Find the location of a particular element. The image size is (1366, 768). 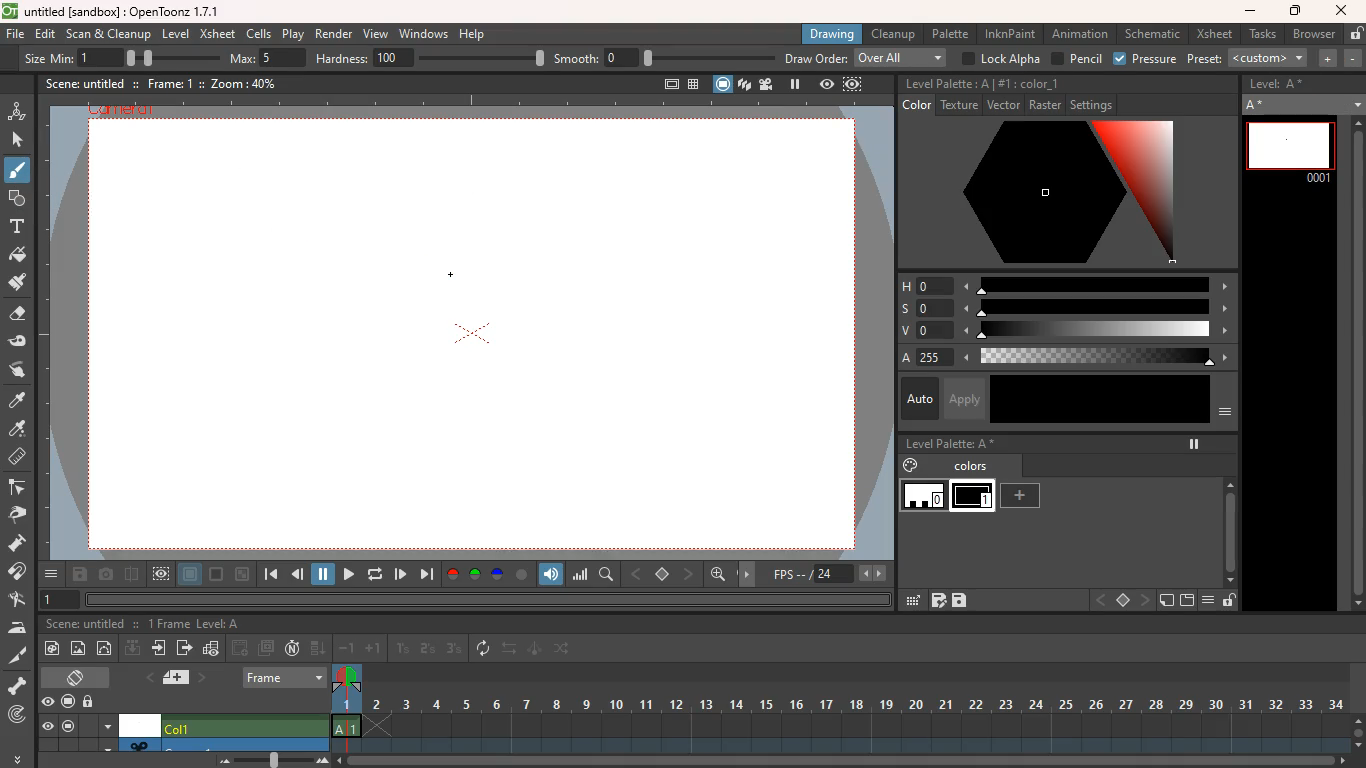

render is located at coordinates (332, 35).